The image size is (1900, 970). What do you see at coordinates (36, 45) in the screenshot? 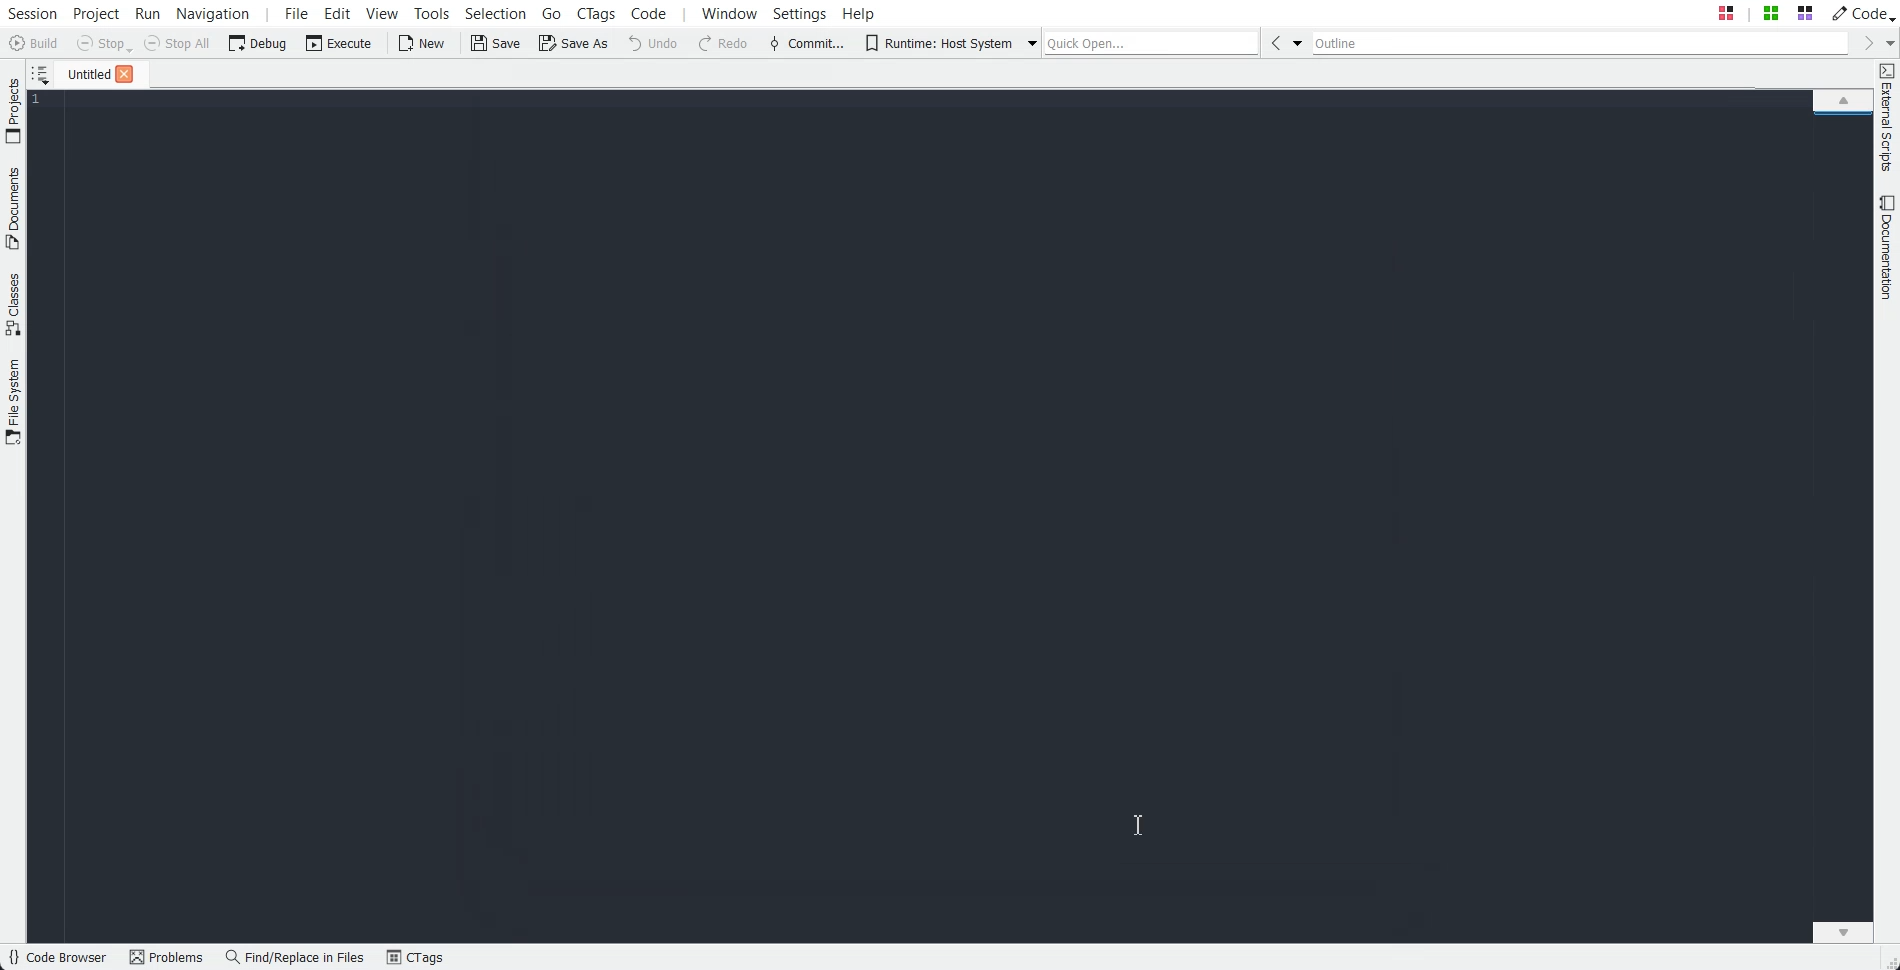
I see `Build` at bounding box center [36, 45].